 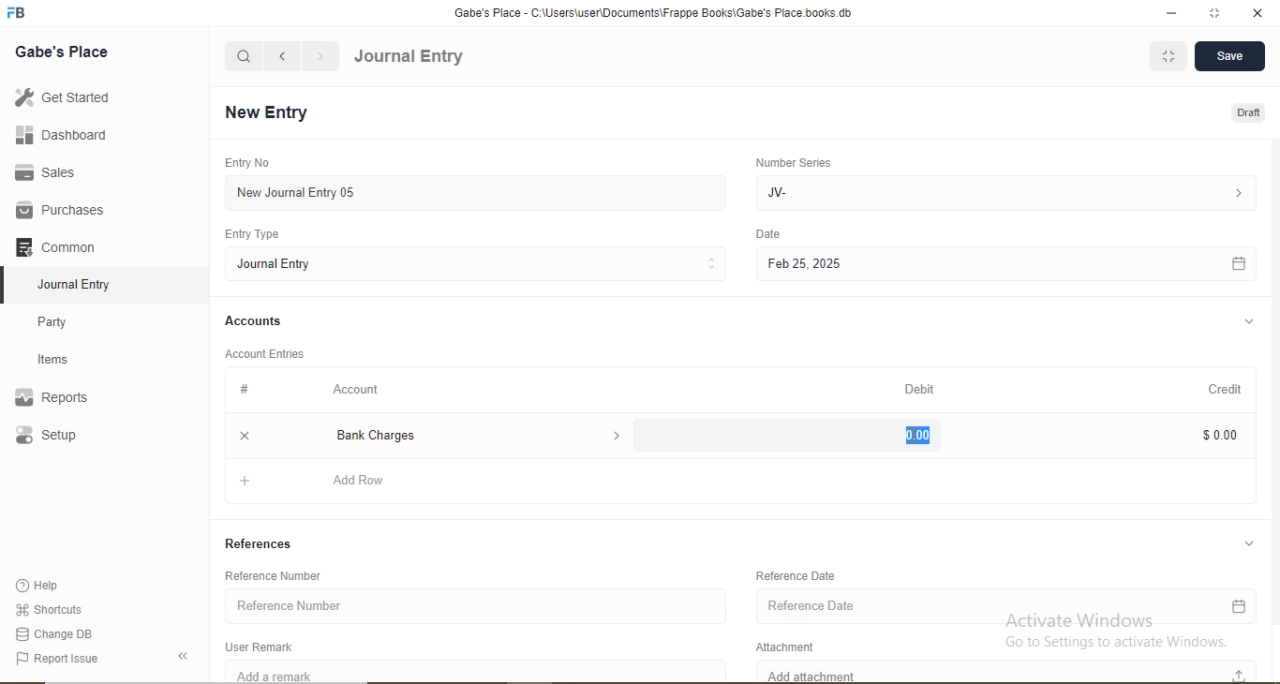 What do you see at coordinates (246, 389) in the screenshot?
I see `#` at bounding box center [246, 389].